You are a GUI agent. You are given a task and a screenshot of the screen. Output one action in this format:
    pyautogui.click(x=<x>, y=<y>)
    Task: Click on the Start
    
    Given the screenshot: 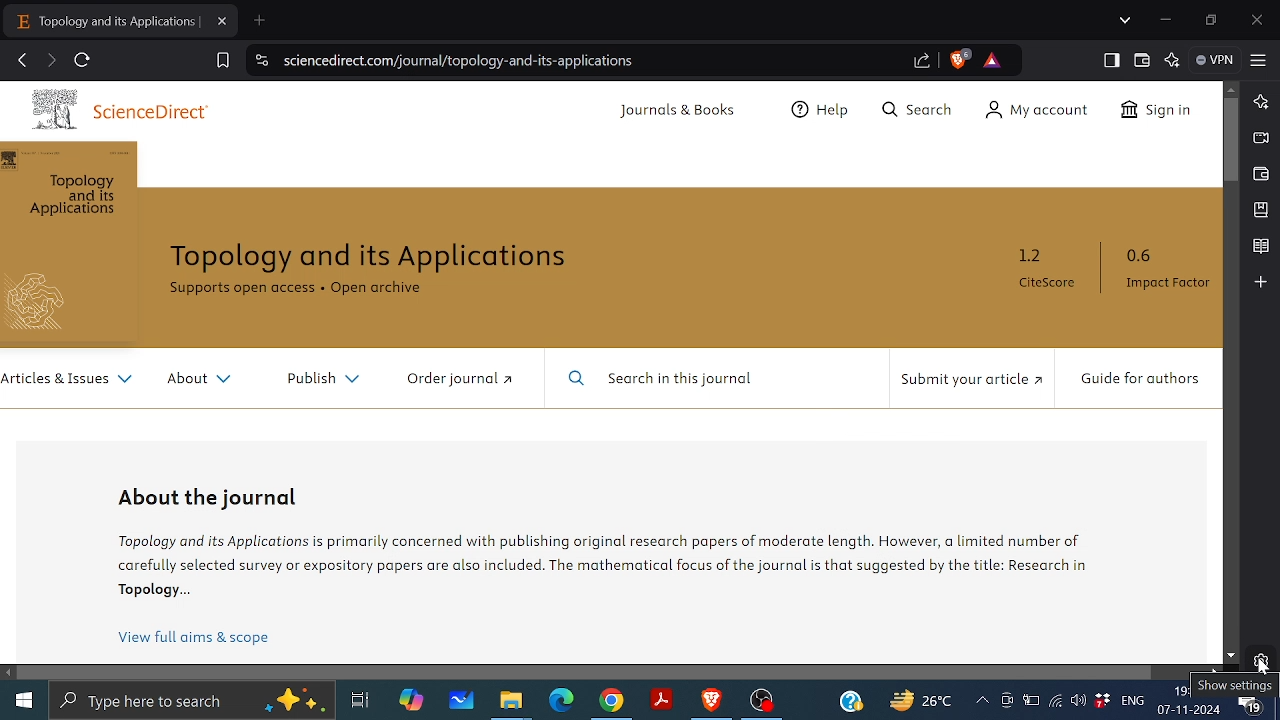 What is the action you would take?
    pyautogui.click(x=22, y=698)
    